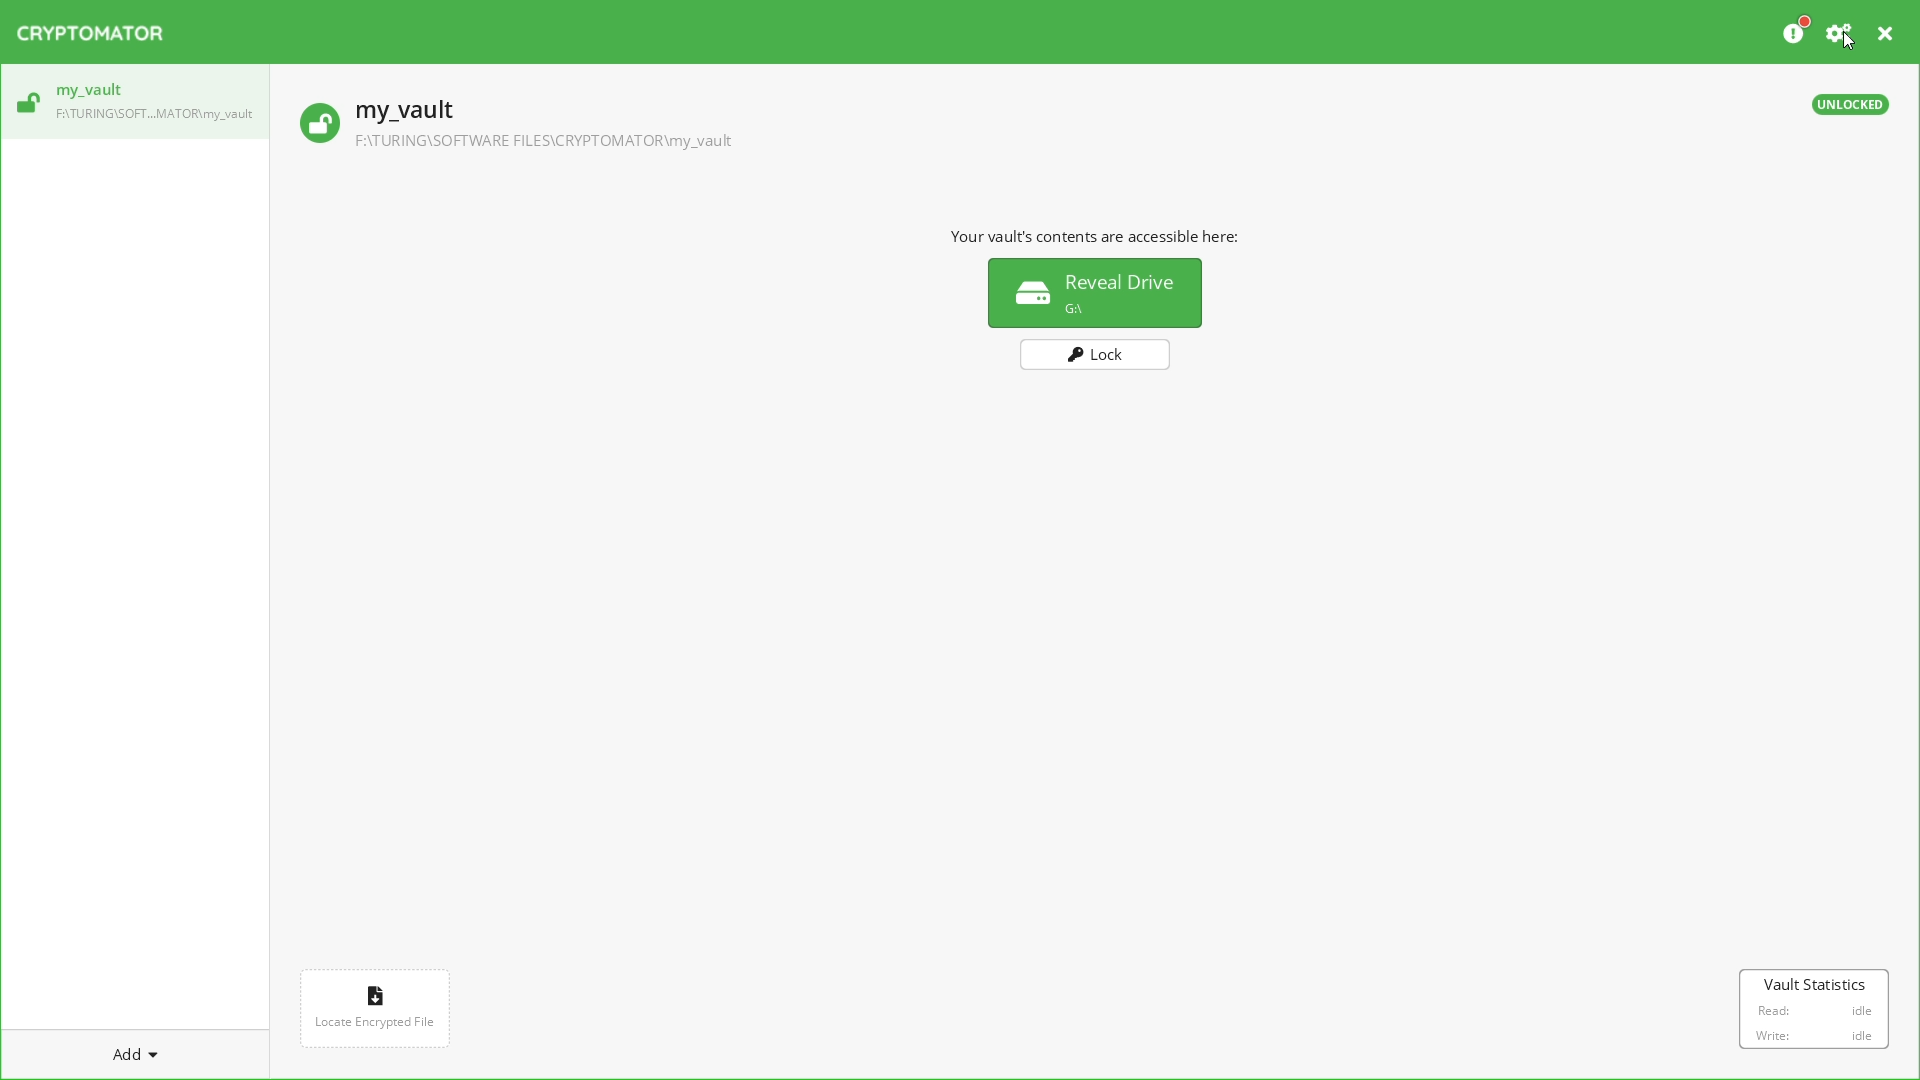 The image size is (1920, 1080). What do you see at coordinates (104, 30) in the screenshot?
I see `Title` at bounding box center [104, 30].